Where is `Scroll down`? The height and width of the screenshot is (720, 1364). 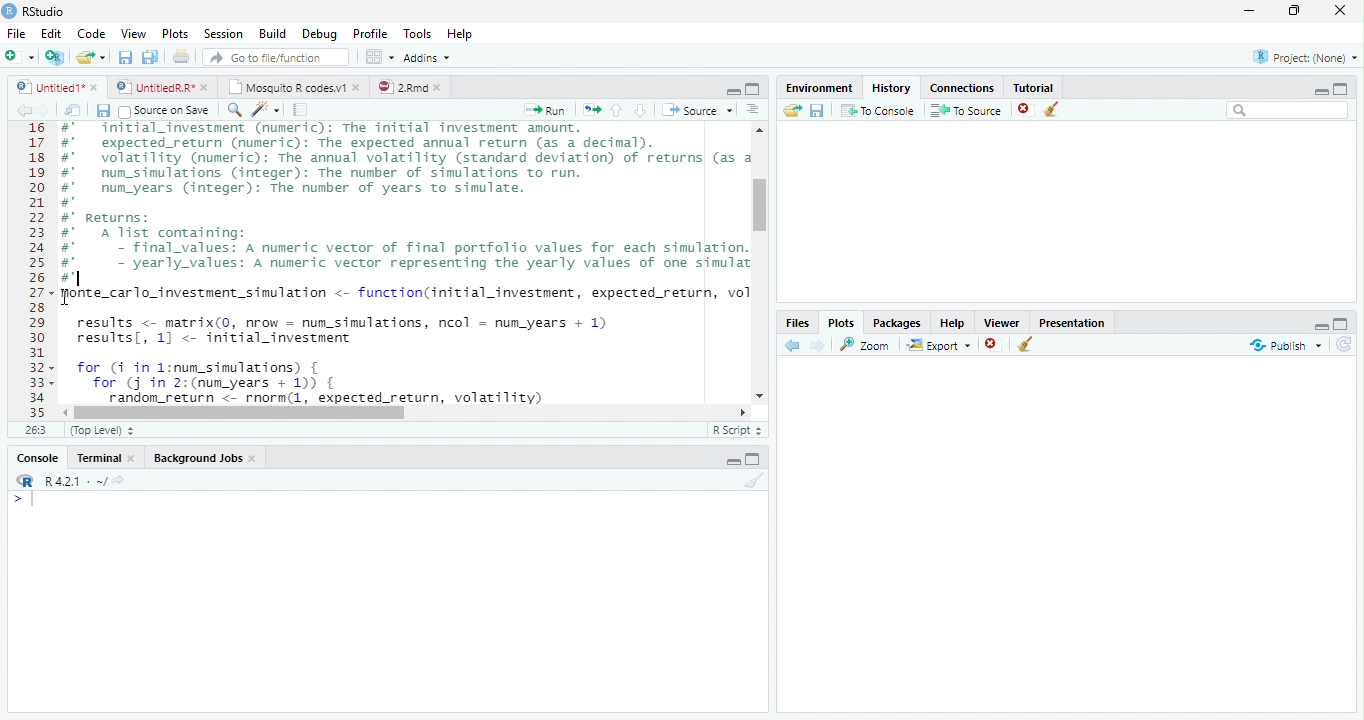
Scroll down is located at coordinates (761, 393).